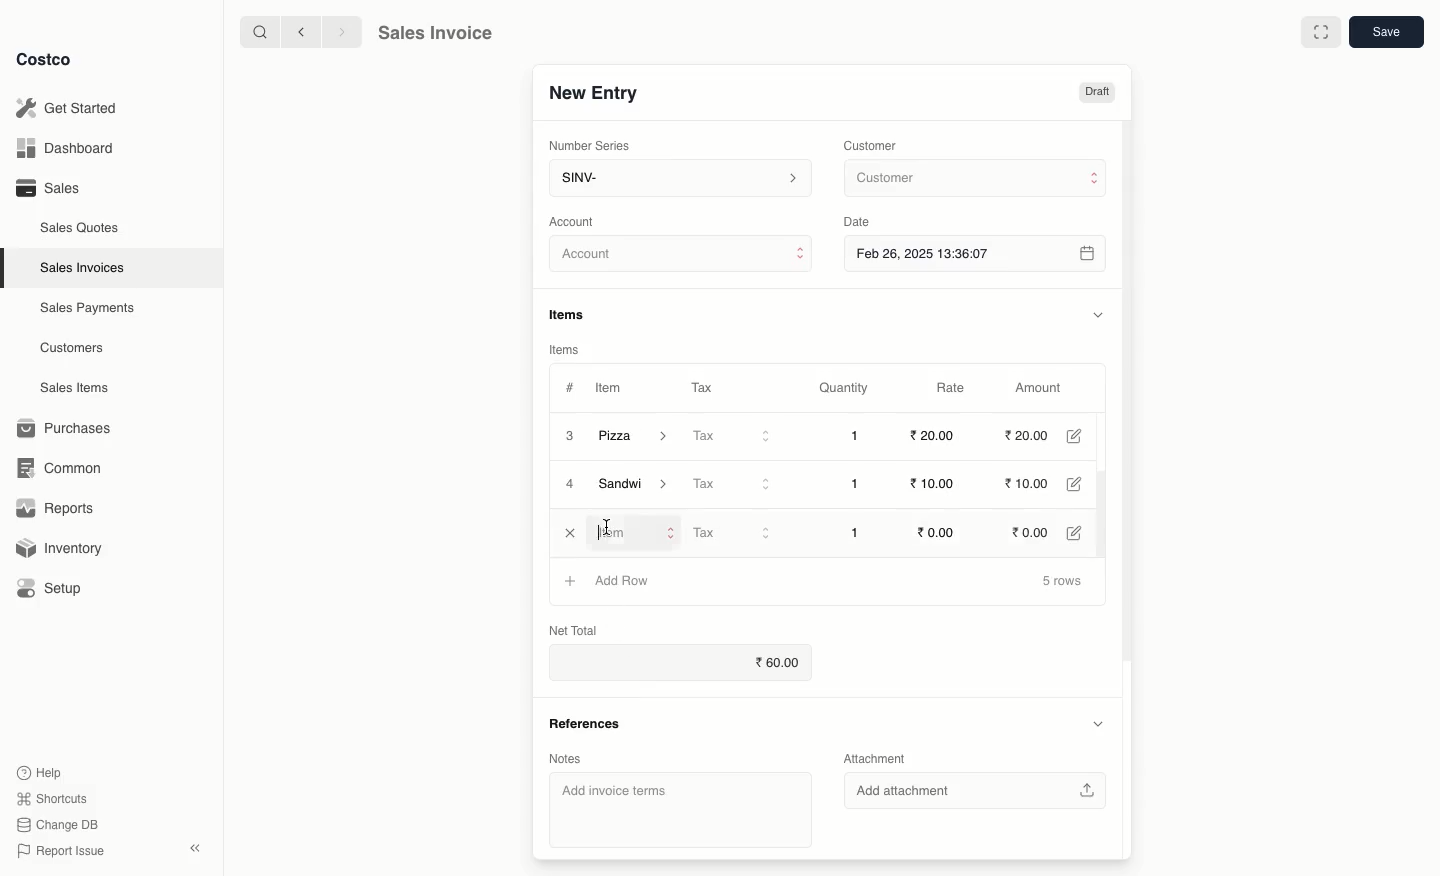 The image size is (1440, 876). Describe the element at coordinates (57, 851) in the screenshot. I see `Report Issue` at that location.